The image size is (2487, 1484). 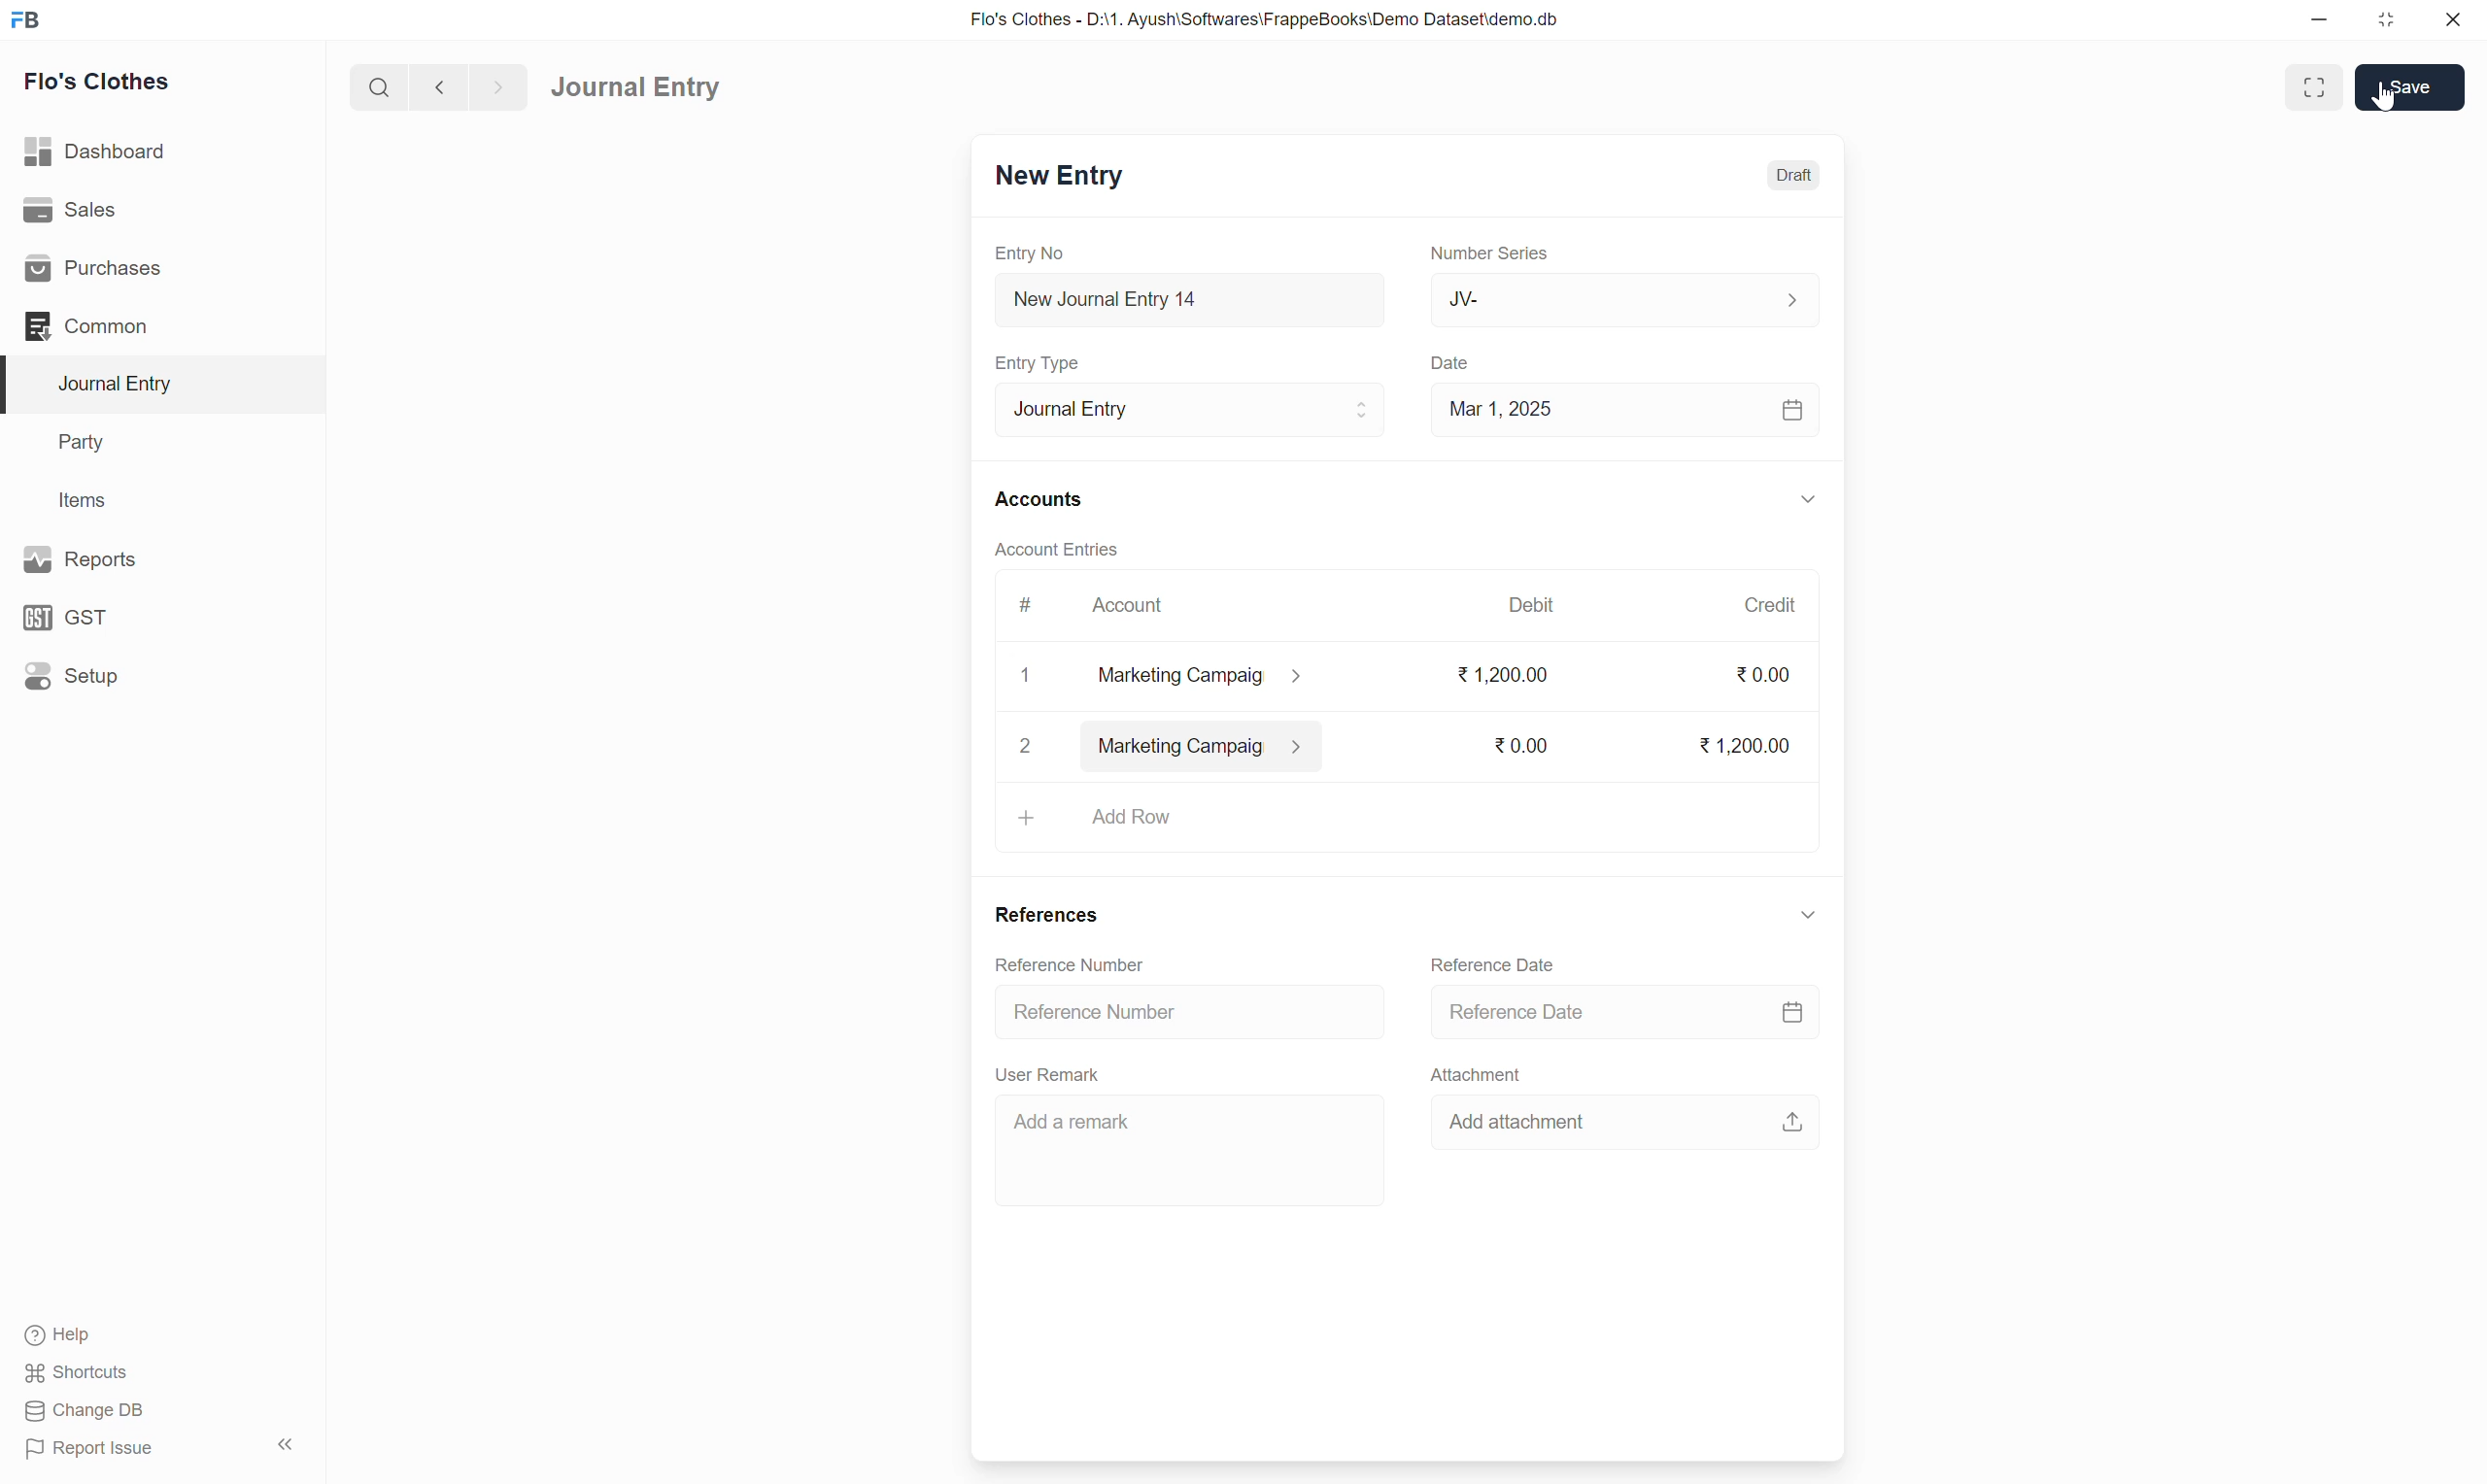 What do you see at coordinates (72, 675) in the screenshot?
I see `Setup` at bounding box center [72, 675].